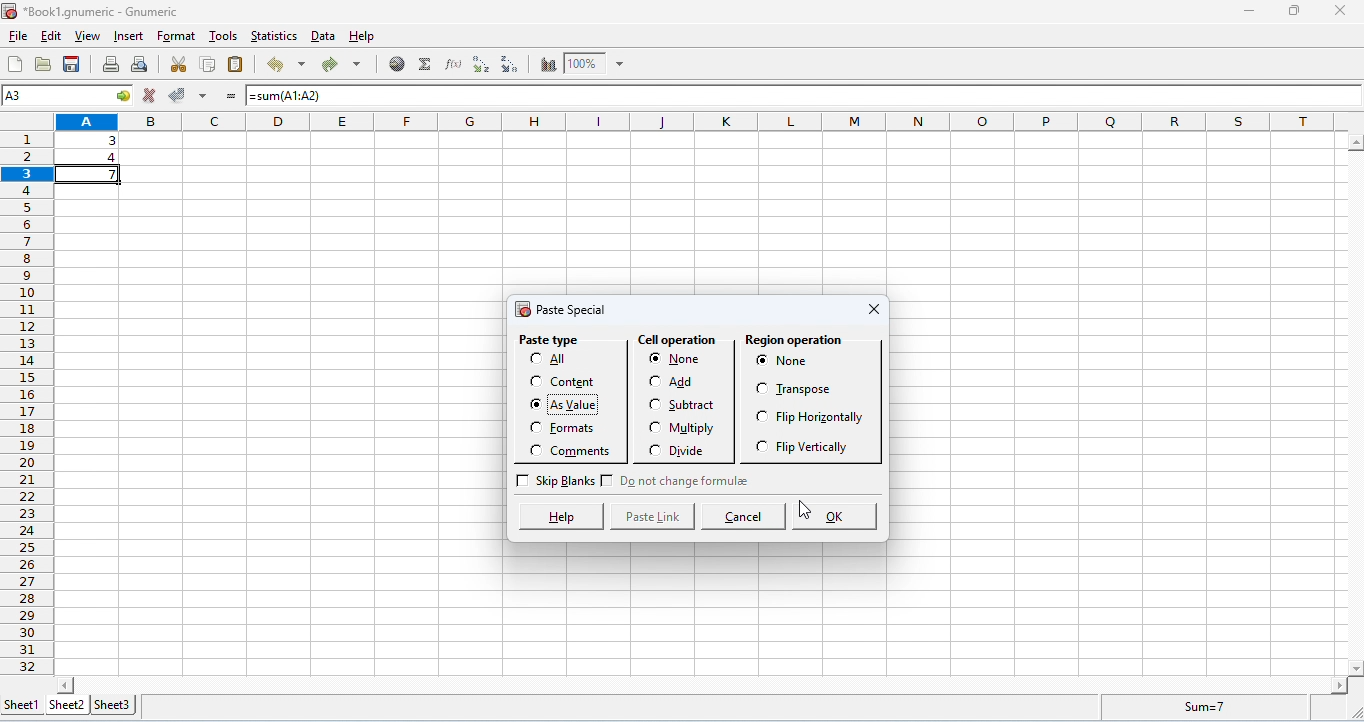  What do you see at coordinates (553, 342) in the screenshot?
I see `paste type` at bounding box center [553, 342].